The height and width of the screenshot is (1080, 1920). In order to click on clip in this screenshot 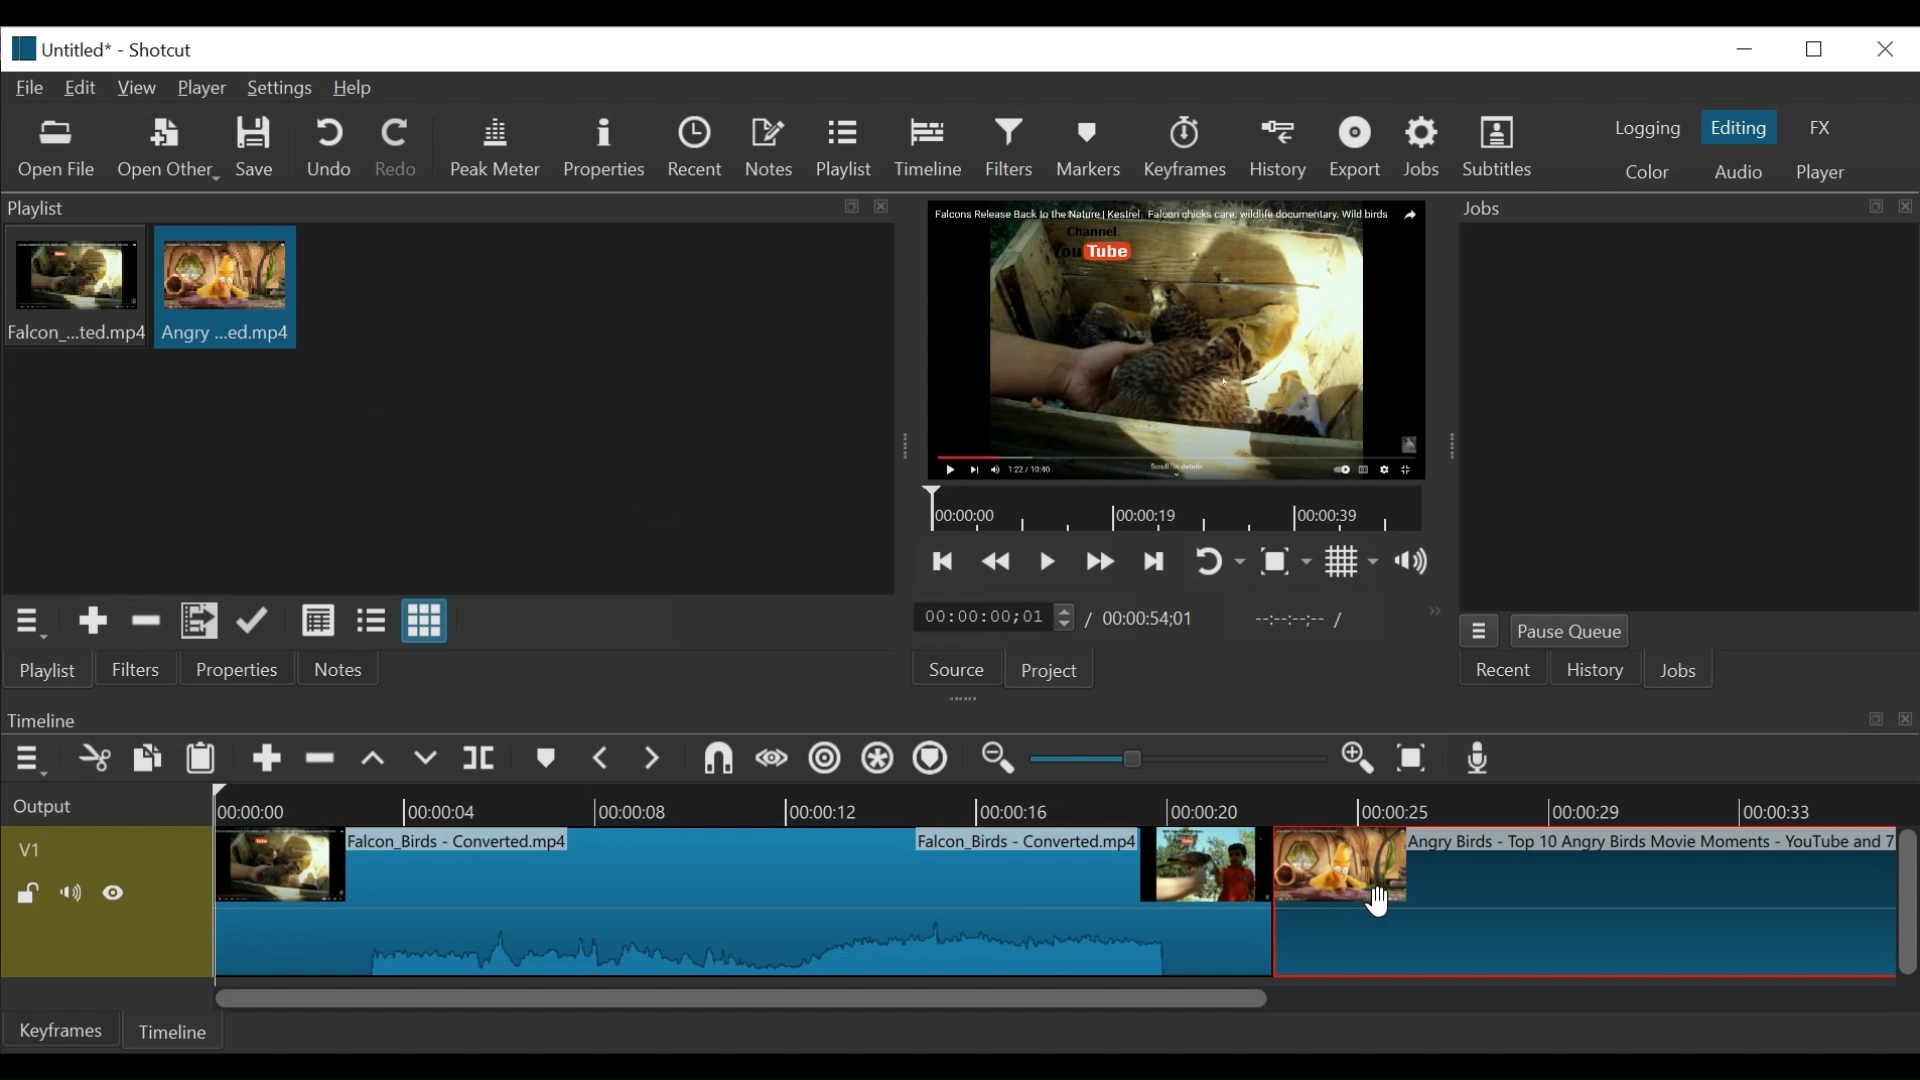, I will do `click(73, 290)`.